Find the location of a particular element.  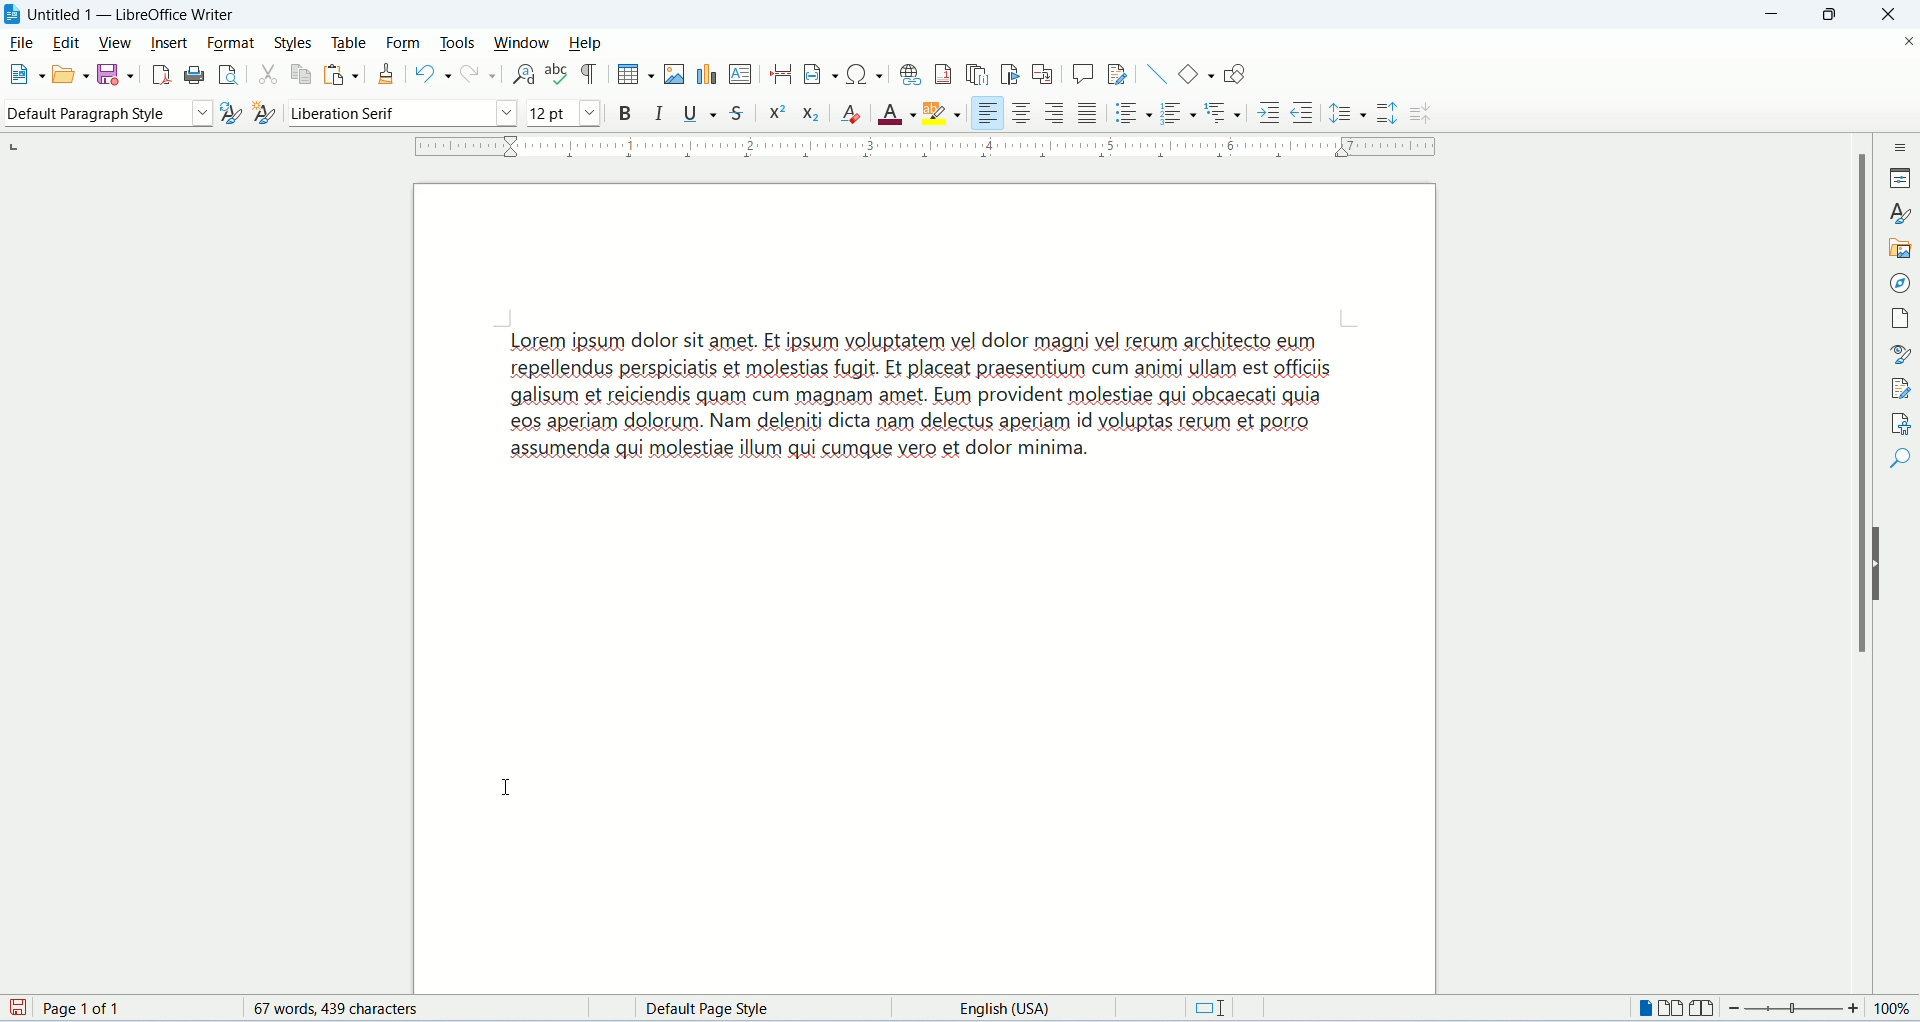

help is located at coordinates (588, 43).